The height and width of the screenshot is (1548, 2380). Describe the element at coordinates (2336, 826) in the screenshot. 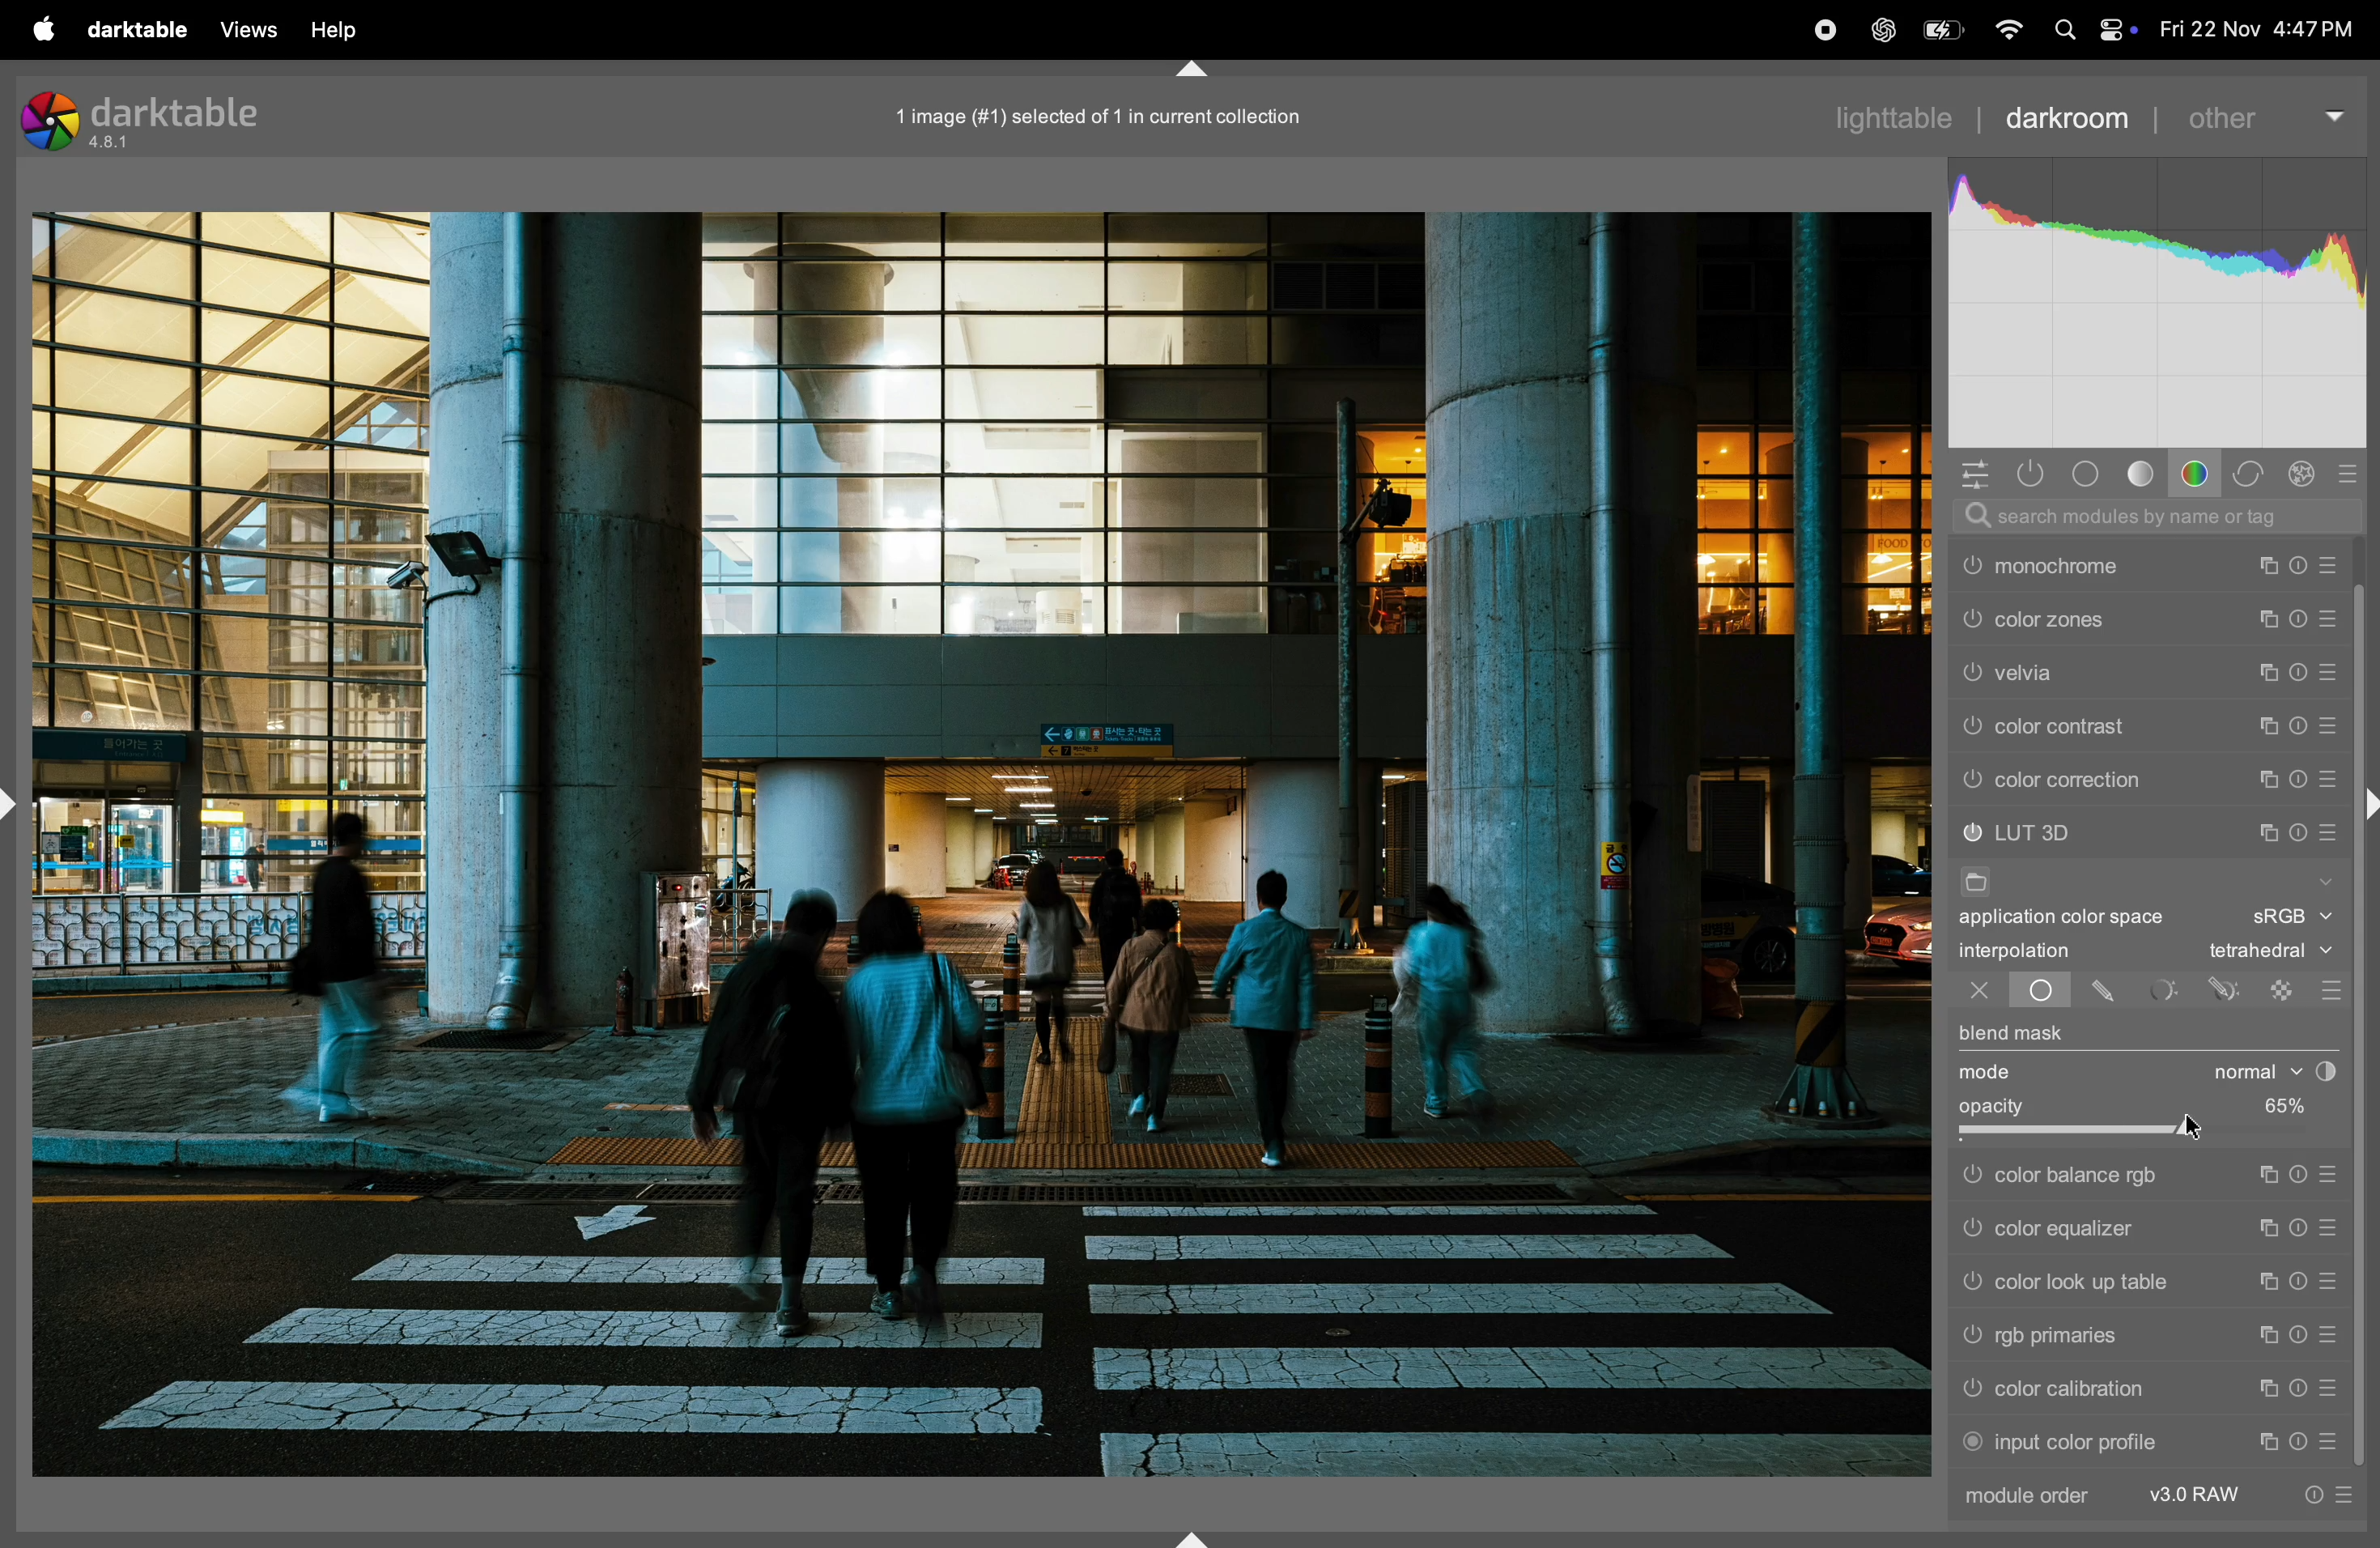

I see `presets` at that location.